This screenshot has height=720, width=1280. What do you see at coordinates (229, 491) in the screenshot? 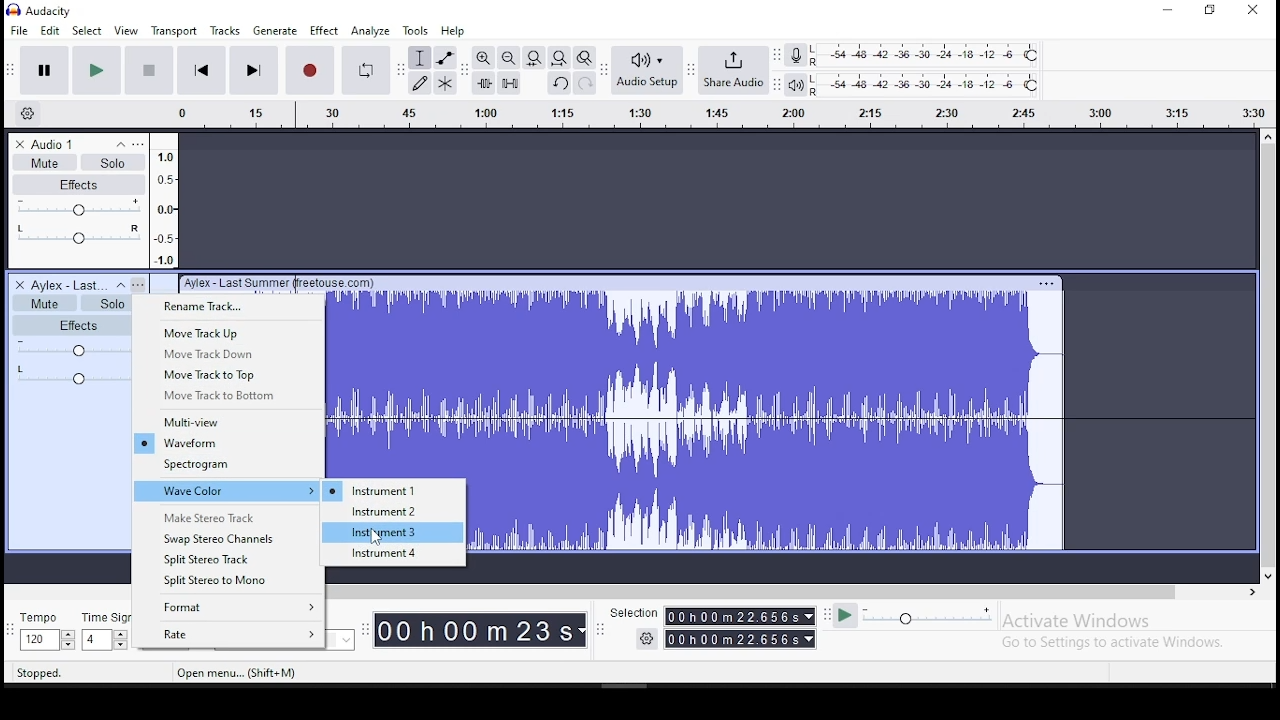
I see `wave color` at bounding box center [229, 491].